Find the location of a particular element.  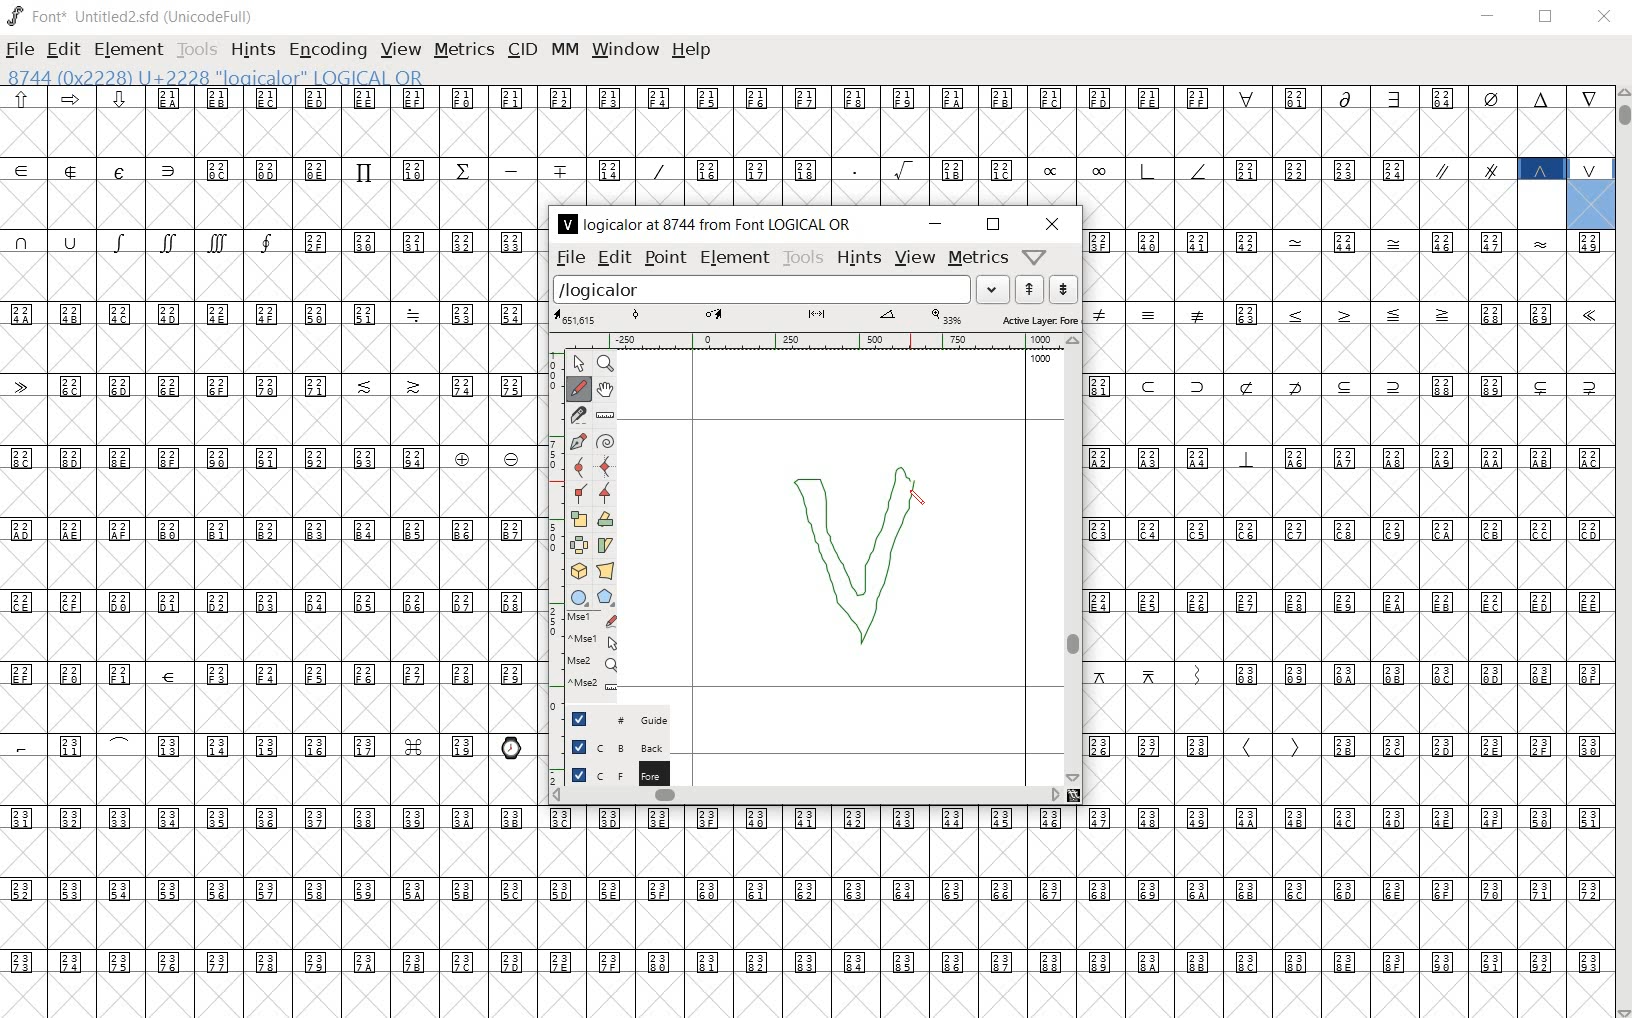

draw a freehand curve is located at coordinates (579, 389).